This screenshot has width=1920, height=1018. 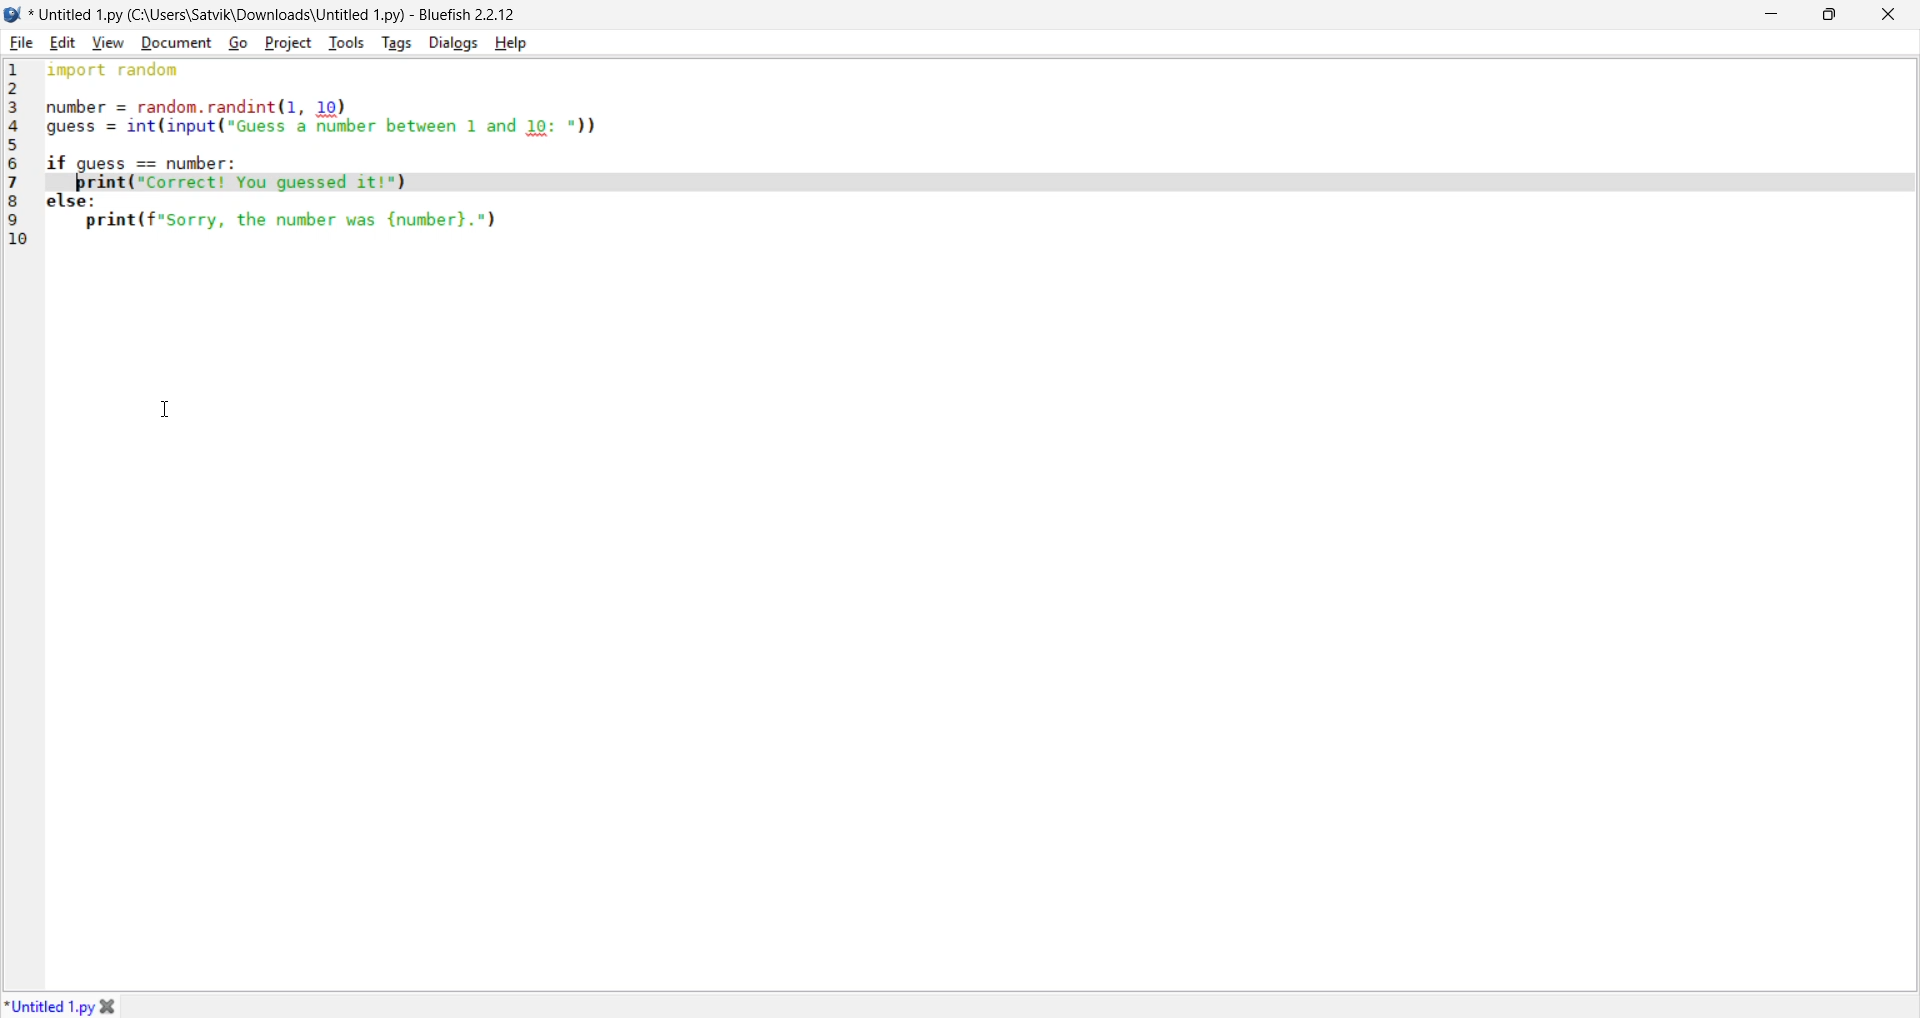 I want to click on document, so click(x=174, y=43).